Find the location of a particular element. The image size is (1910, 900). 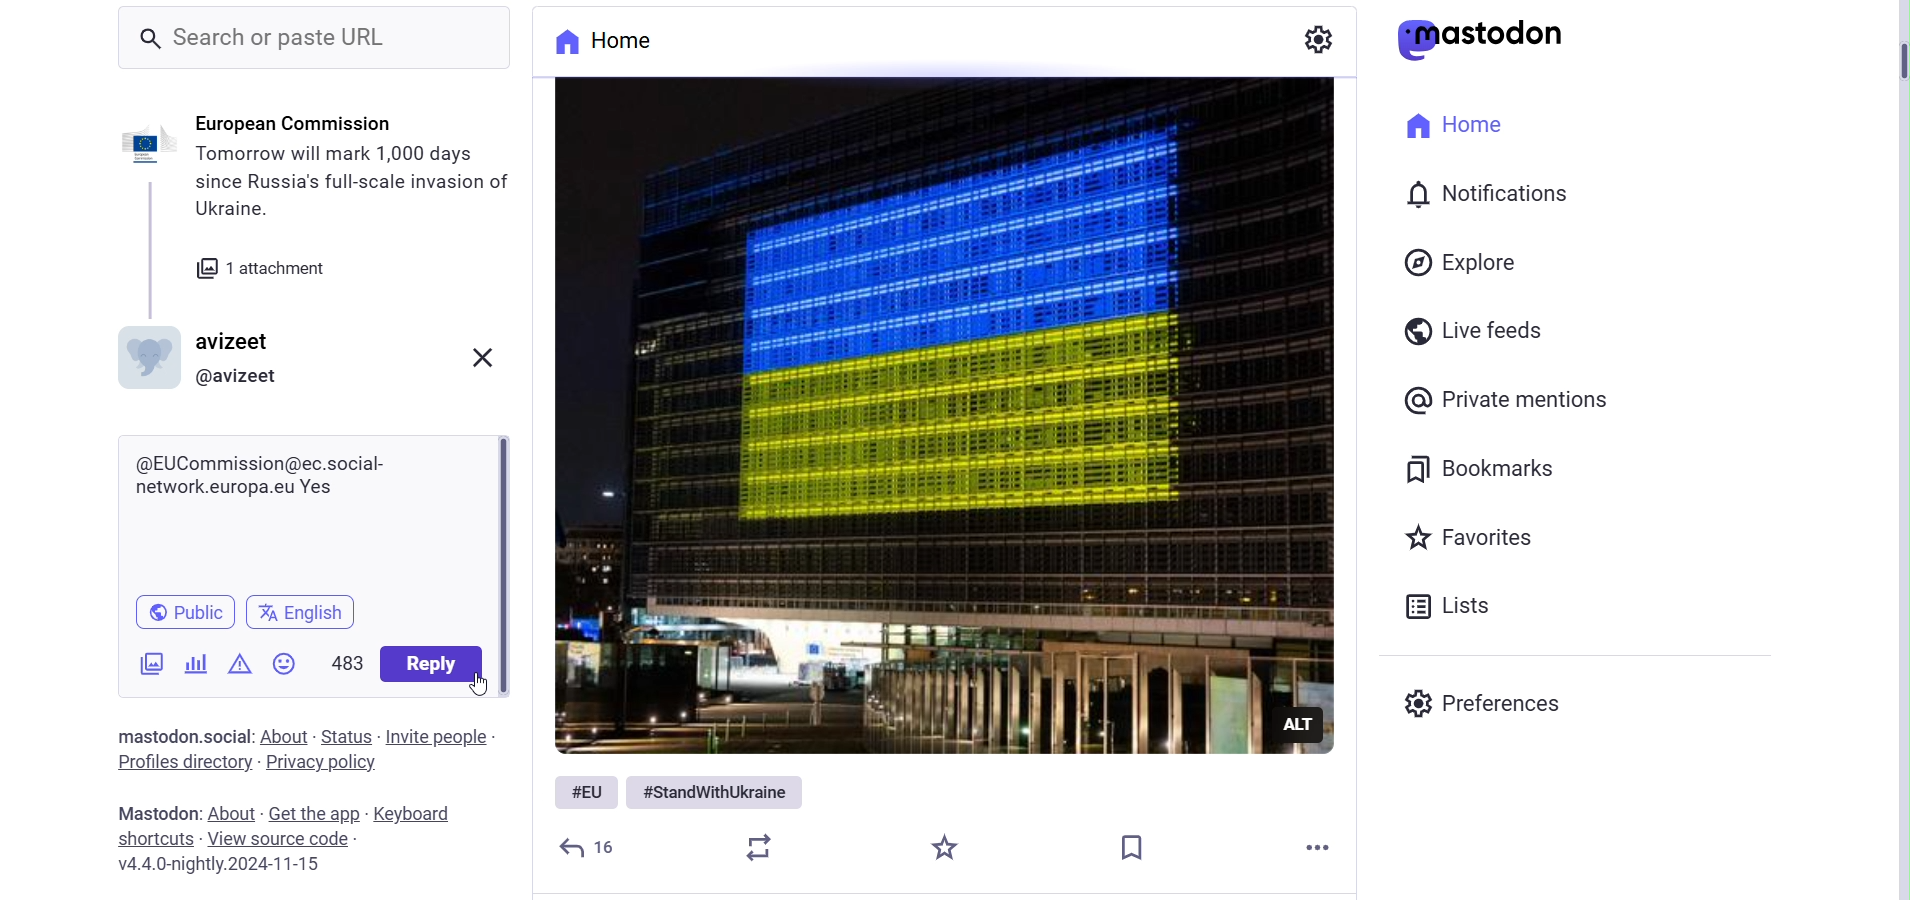

Notification is located at coordinates (1484, 190).